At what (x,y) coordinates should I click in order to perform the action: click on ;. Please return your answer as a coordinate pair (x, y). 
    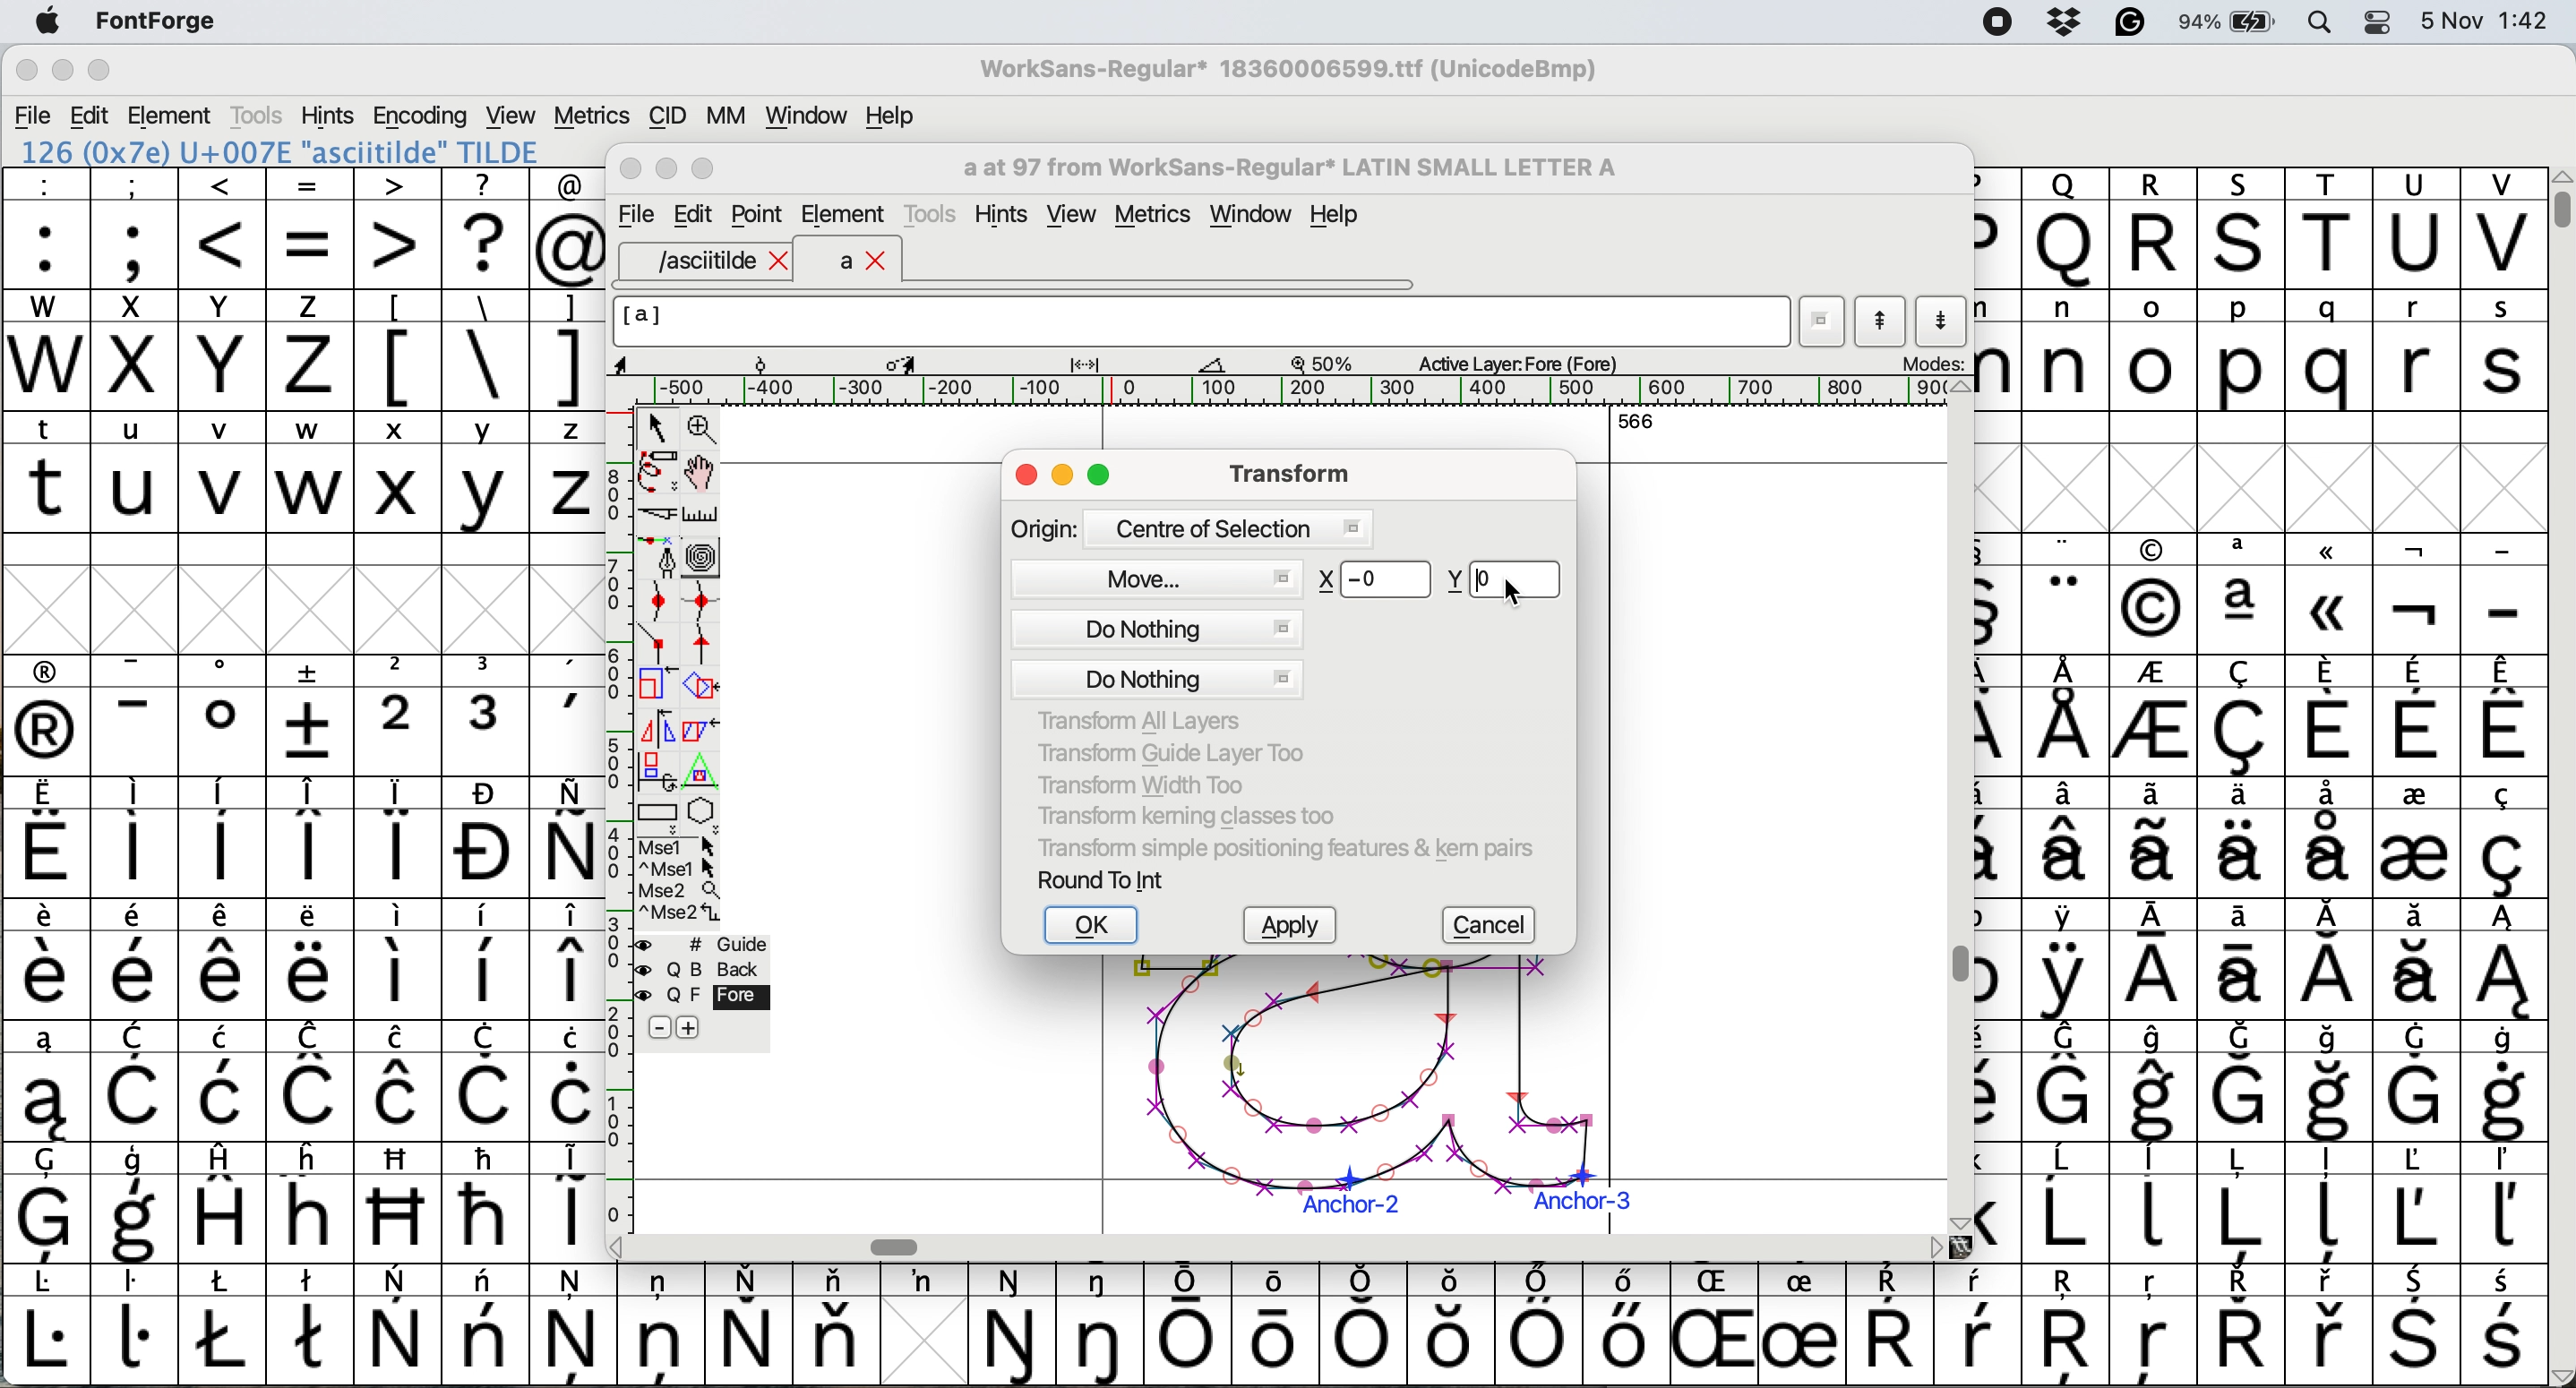
    Looking at the image, I should click on (135, 226).